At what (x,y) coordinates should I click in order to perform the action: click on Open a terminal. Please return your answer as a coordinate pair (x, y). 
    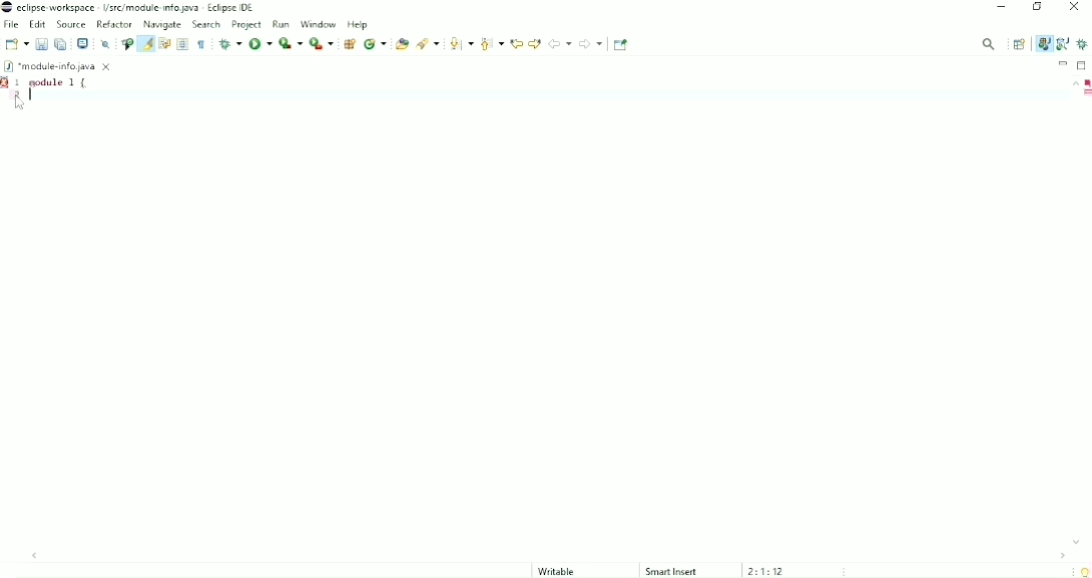
    Looking at the image, I should click on (82, 44).